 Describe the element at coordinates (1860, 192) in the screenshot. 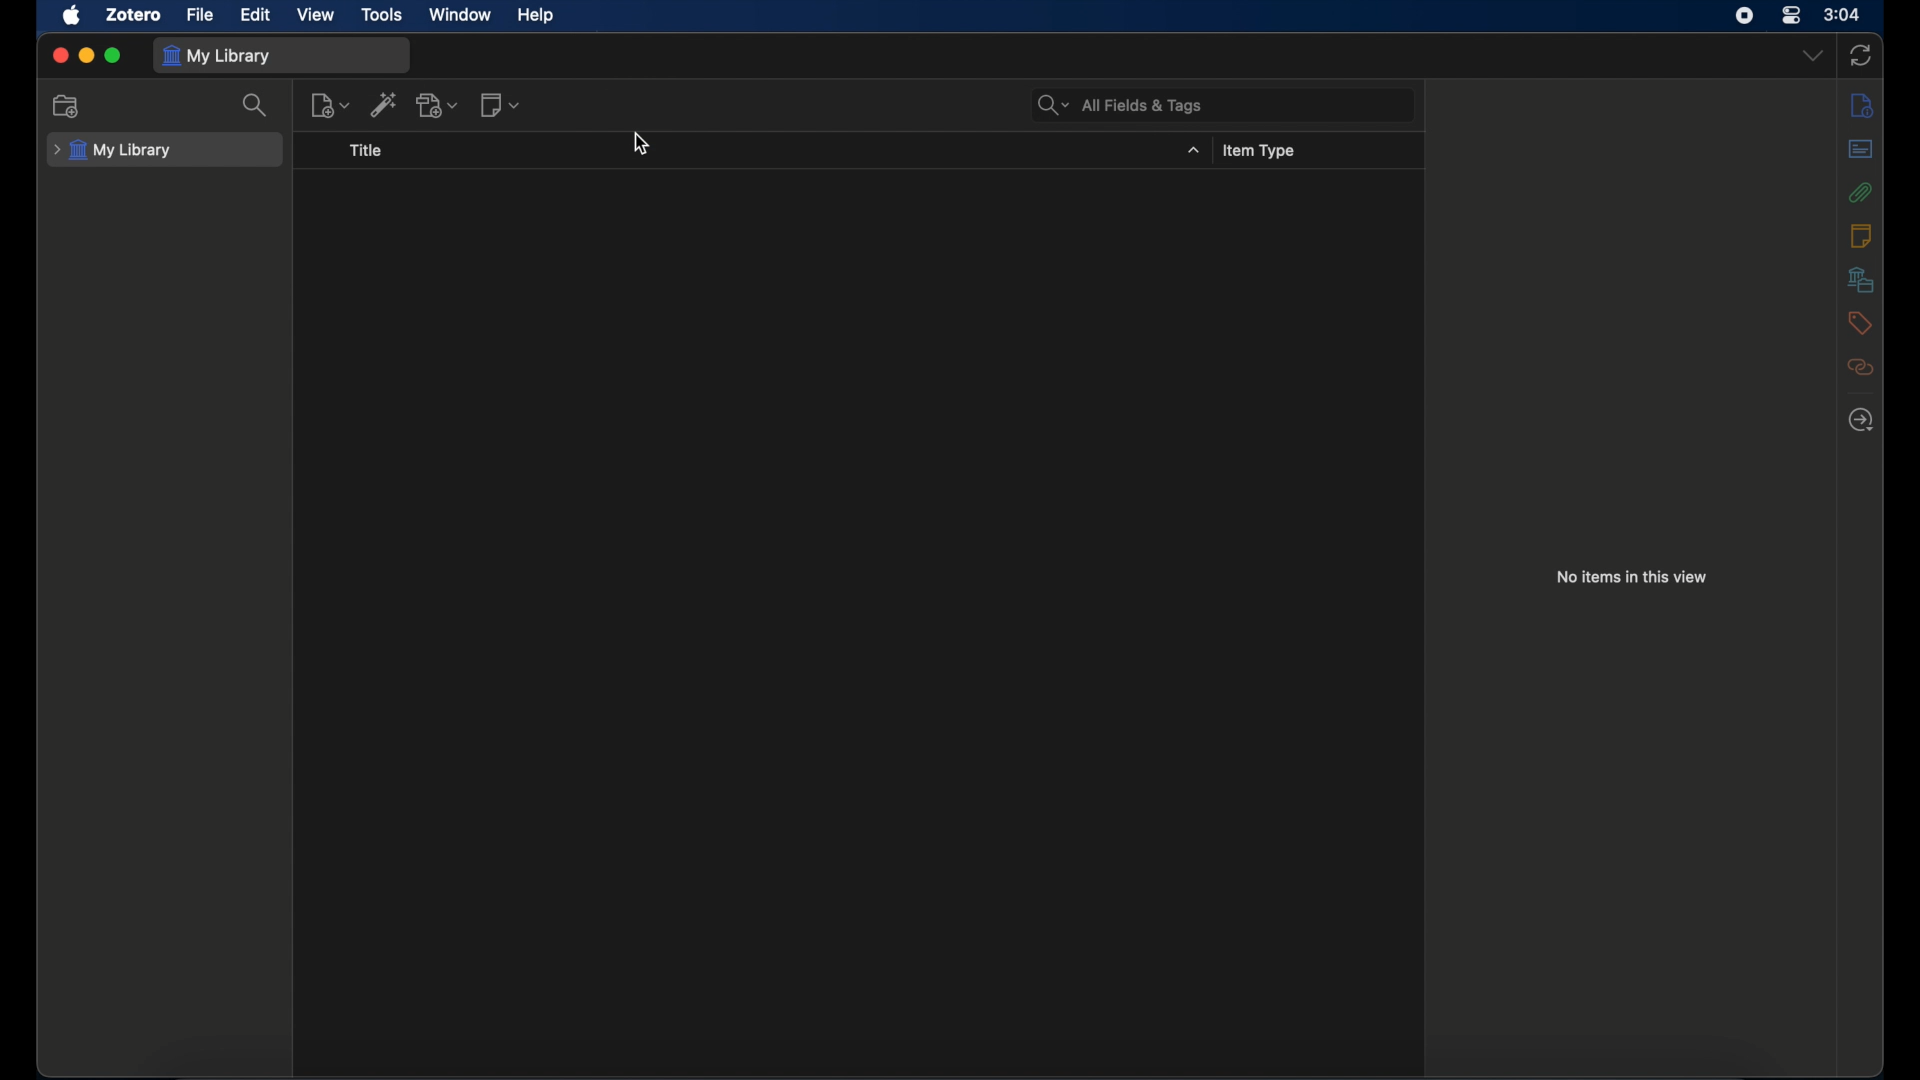

I see `attachments` at that location.